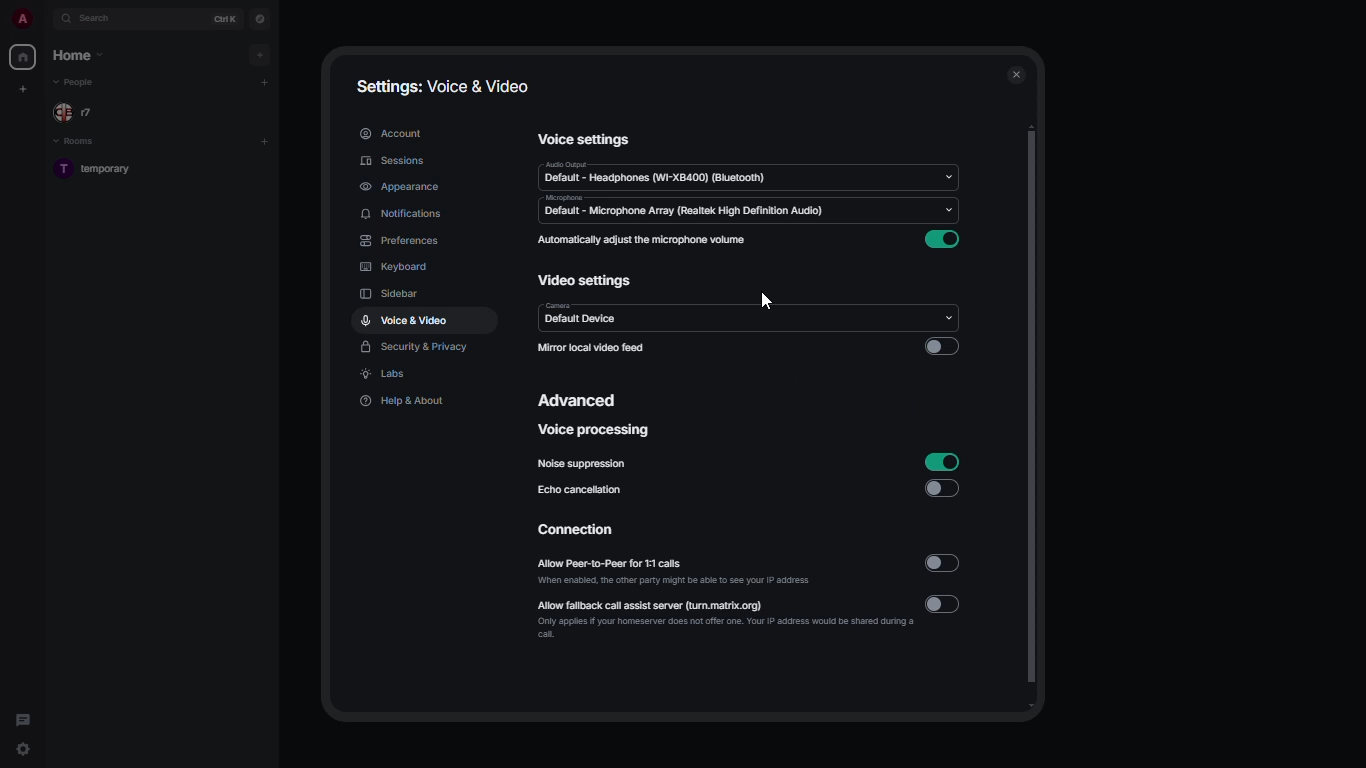 The width and height of the screenshot is (1366, 768). Describe the element at coordinates (266, 81) in the screenshot. I see `add` at that location.